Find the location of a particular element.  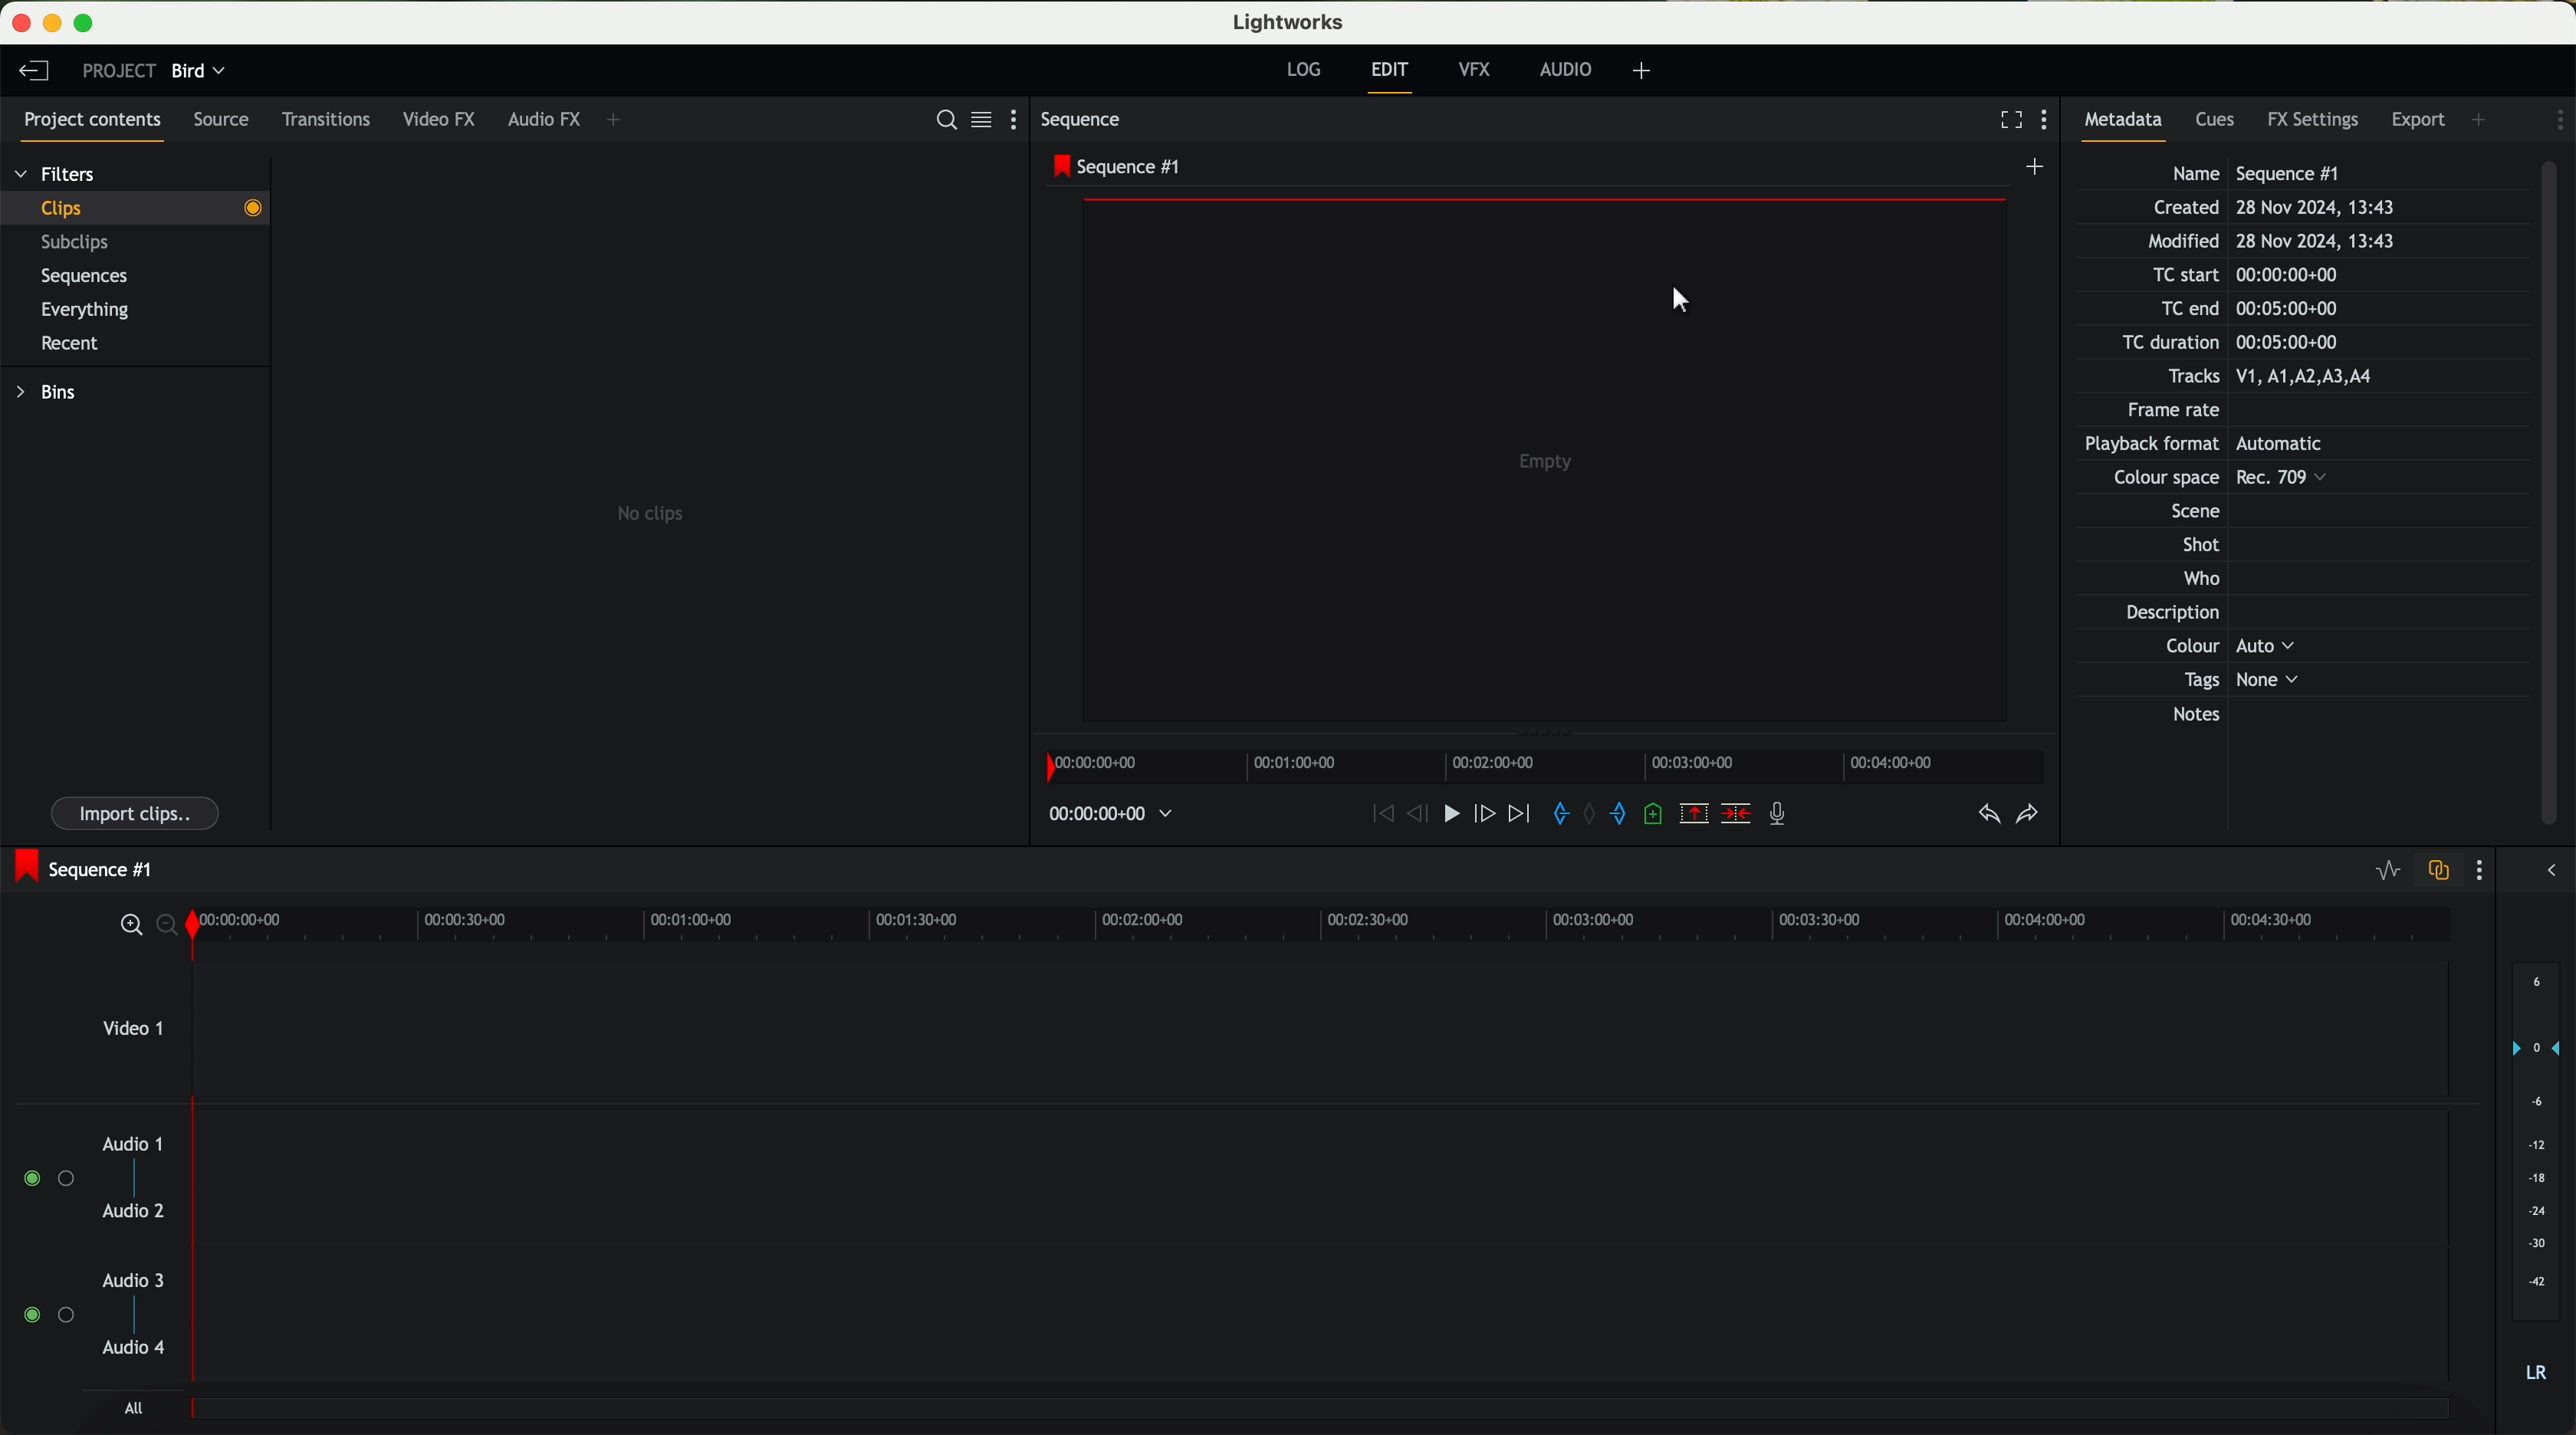

sequence #1 is located at coordinates (80, 869).